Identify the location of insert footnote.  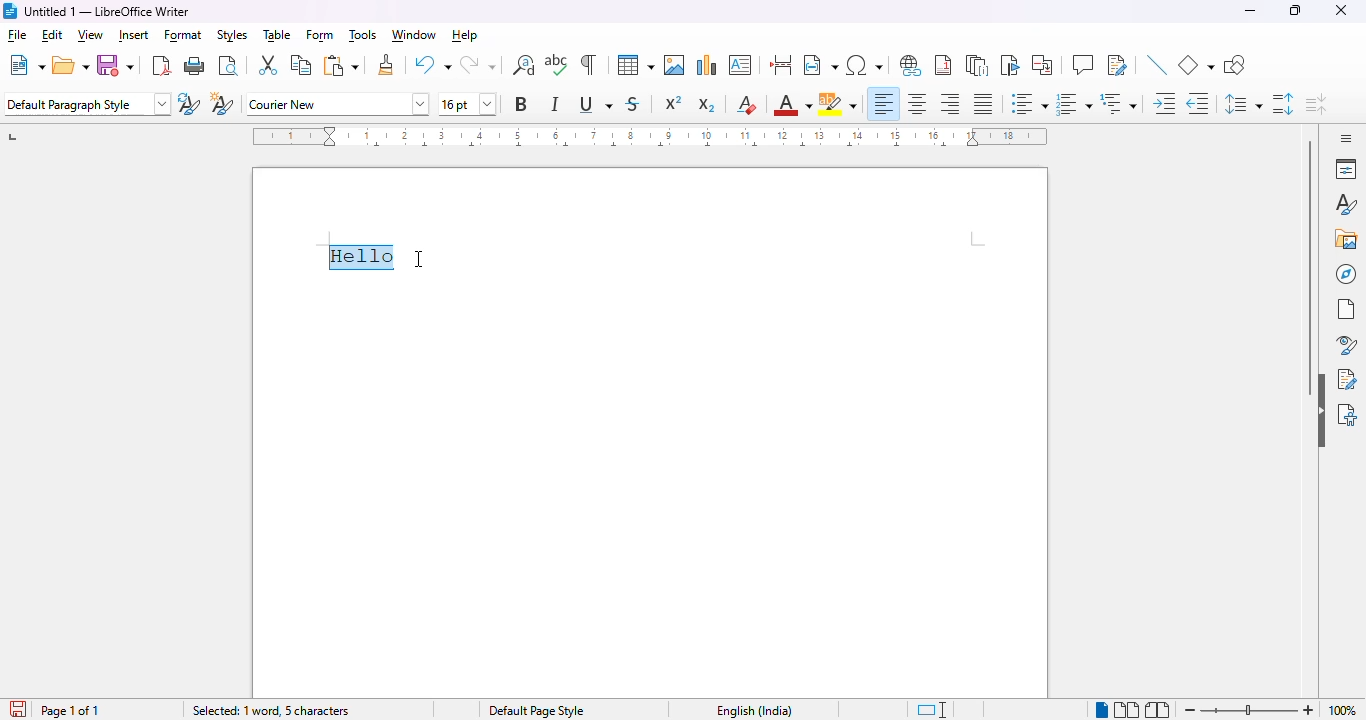
(943, 65).